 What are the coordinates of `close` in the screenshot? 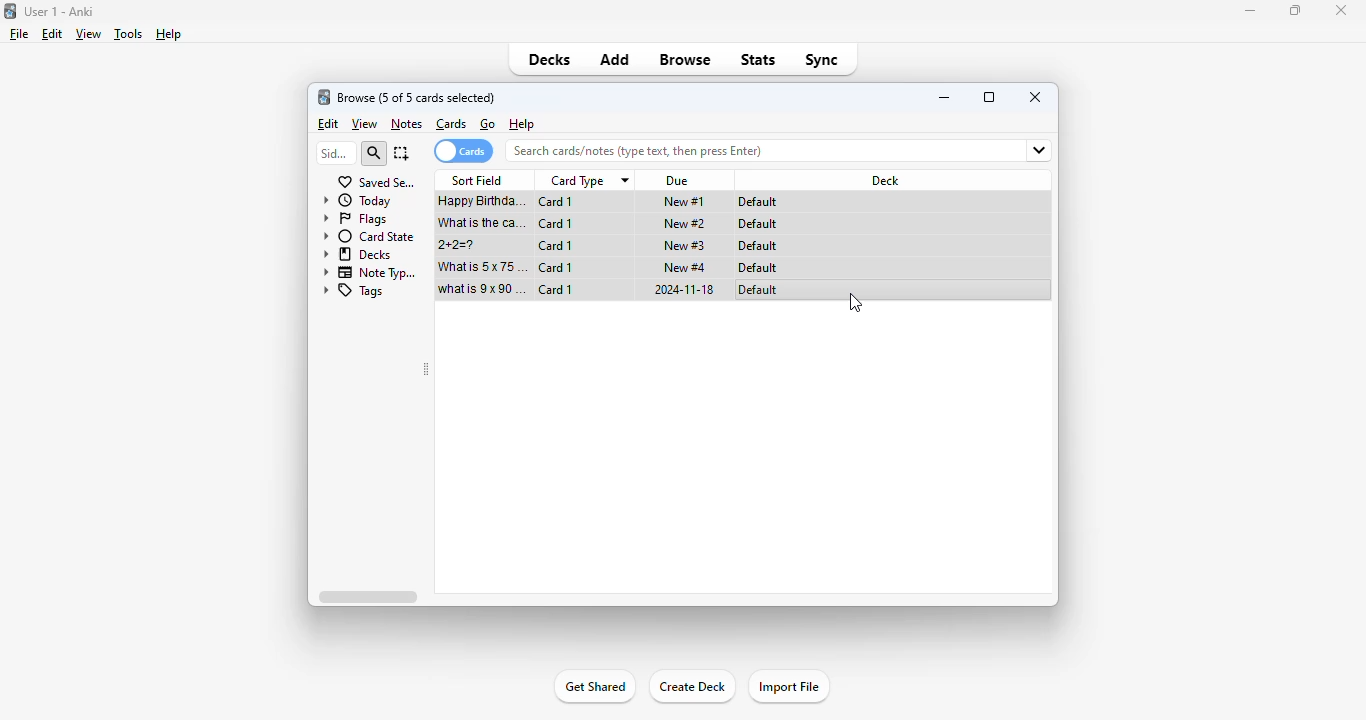 It's located at (1341, 11).